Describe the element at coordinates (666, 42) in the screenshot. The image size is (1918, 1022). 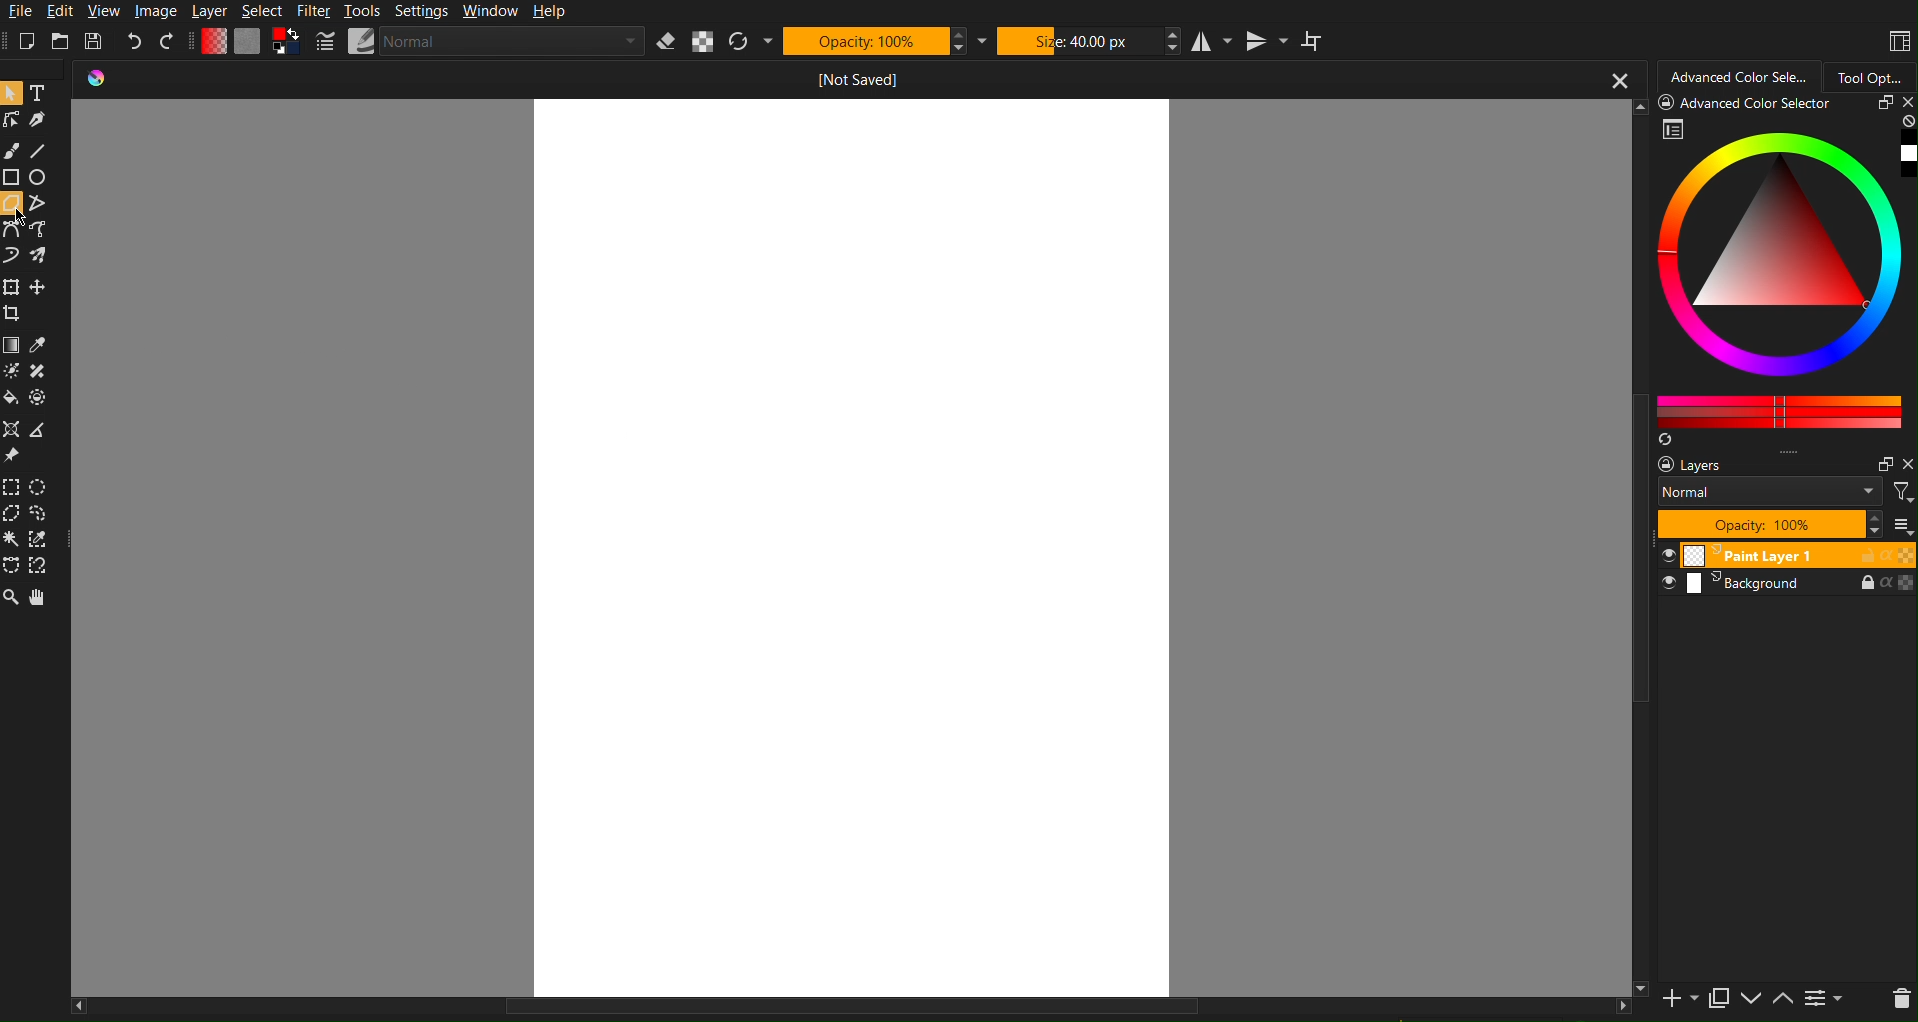
I see `Erase` at that location.